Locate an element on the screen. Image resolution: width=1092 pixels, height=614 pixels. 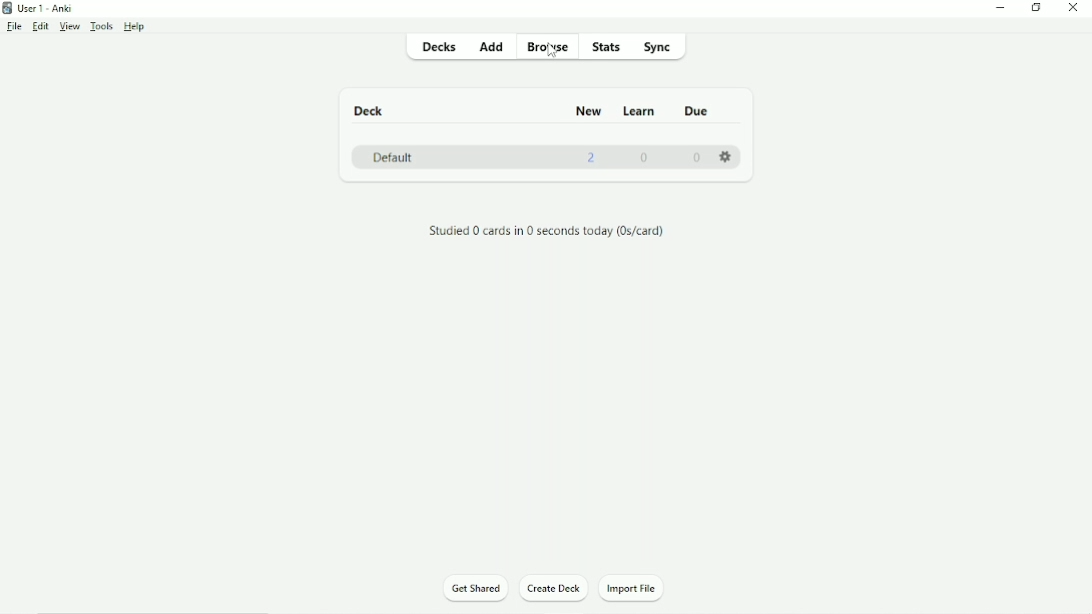
Learn is located at coordinates (641, 112).